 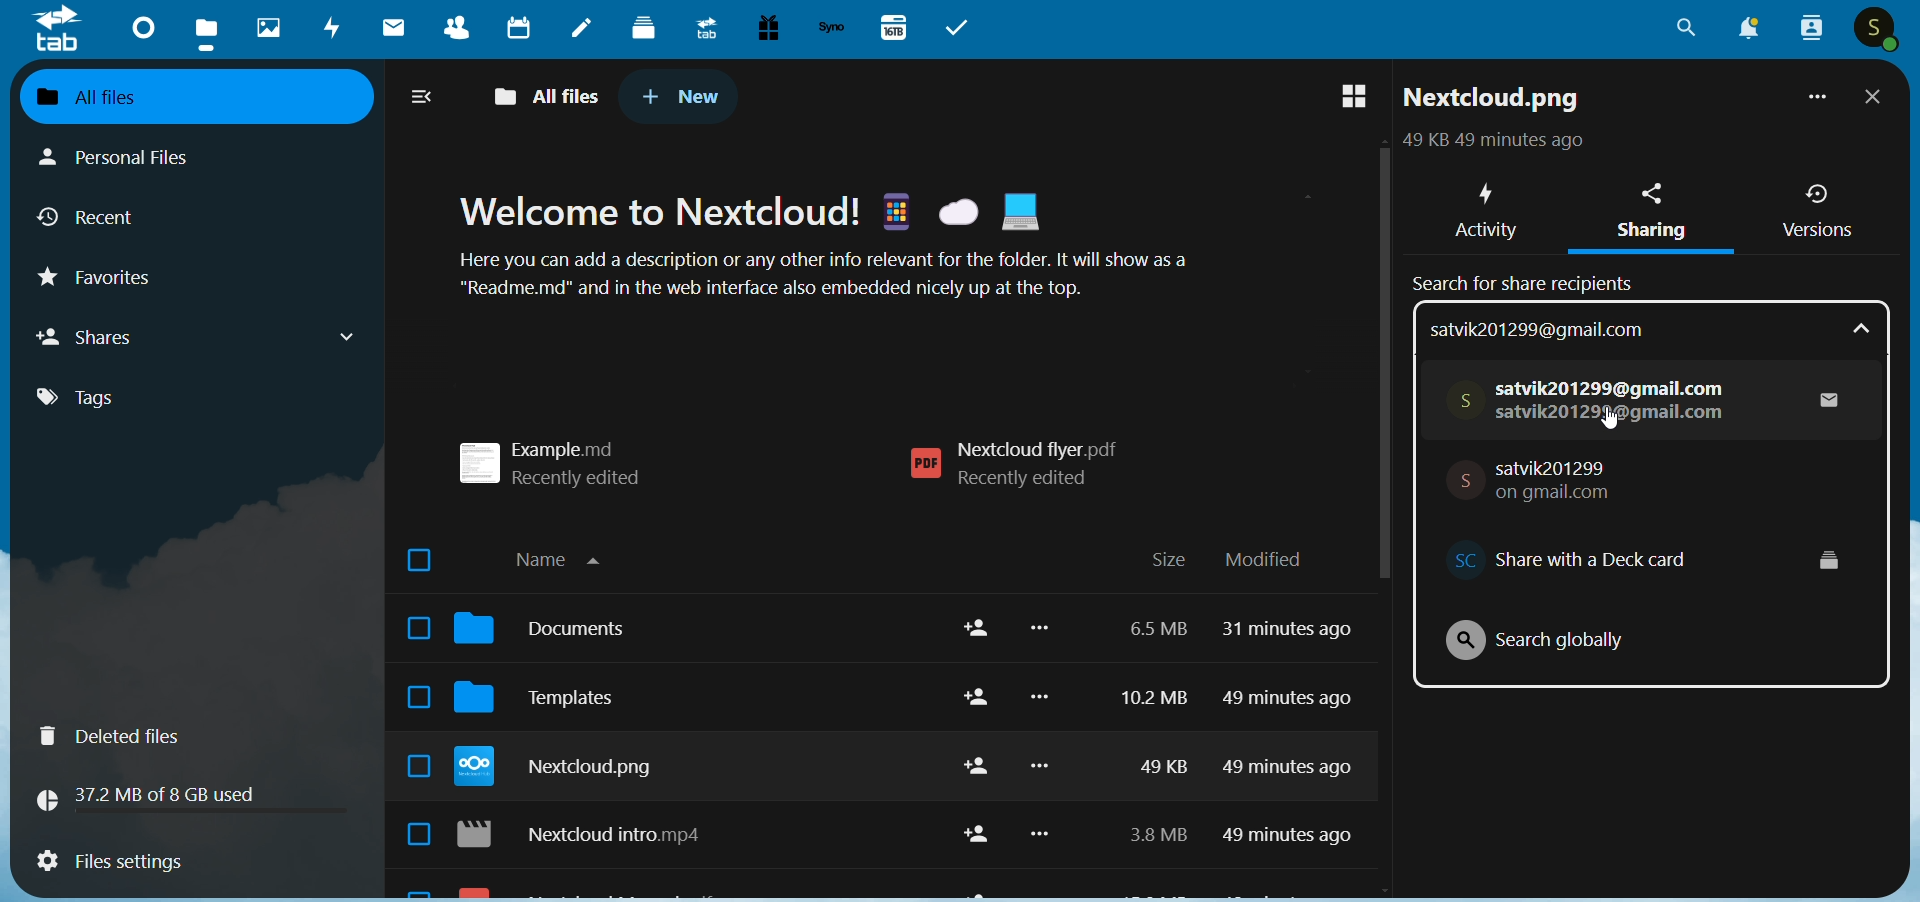 What do you see at coordinates (551, 93) in the screenshot?
I see `all files` at bounding box center [551, 93].